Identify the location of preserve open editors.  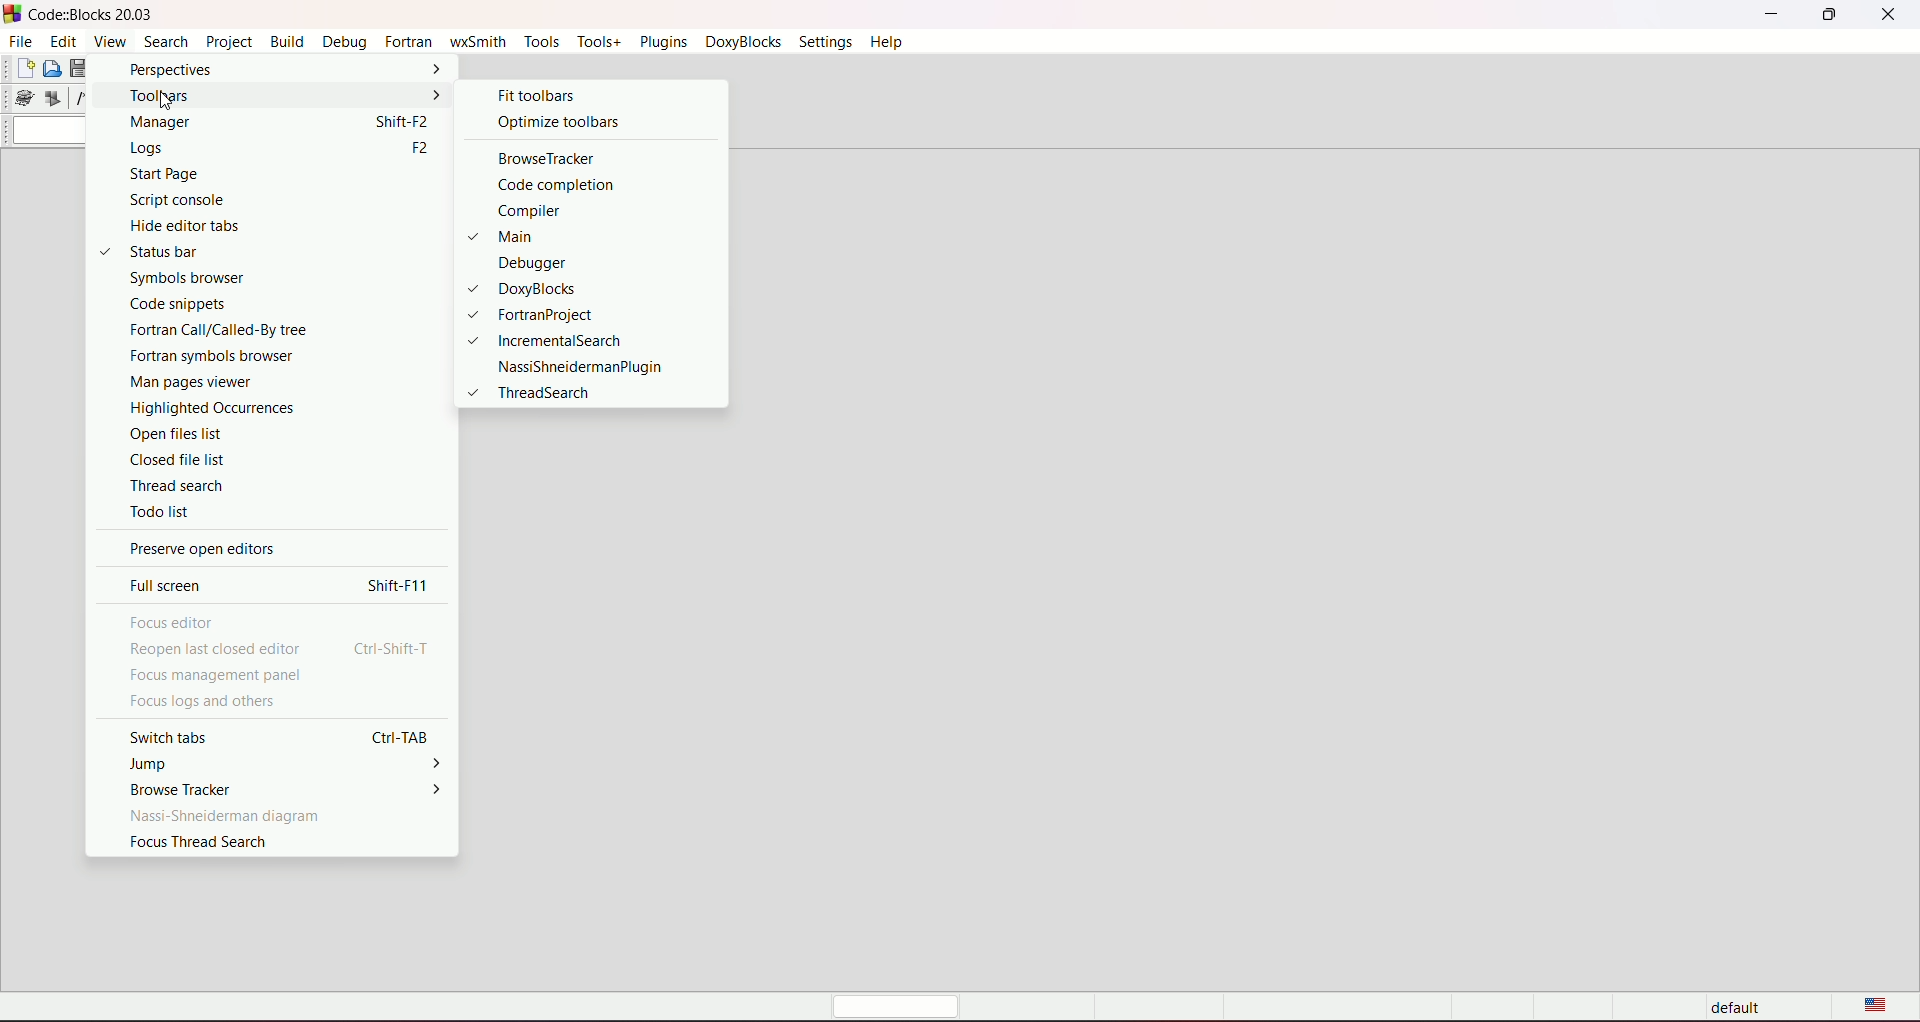
(201, 550).